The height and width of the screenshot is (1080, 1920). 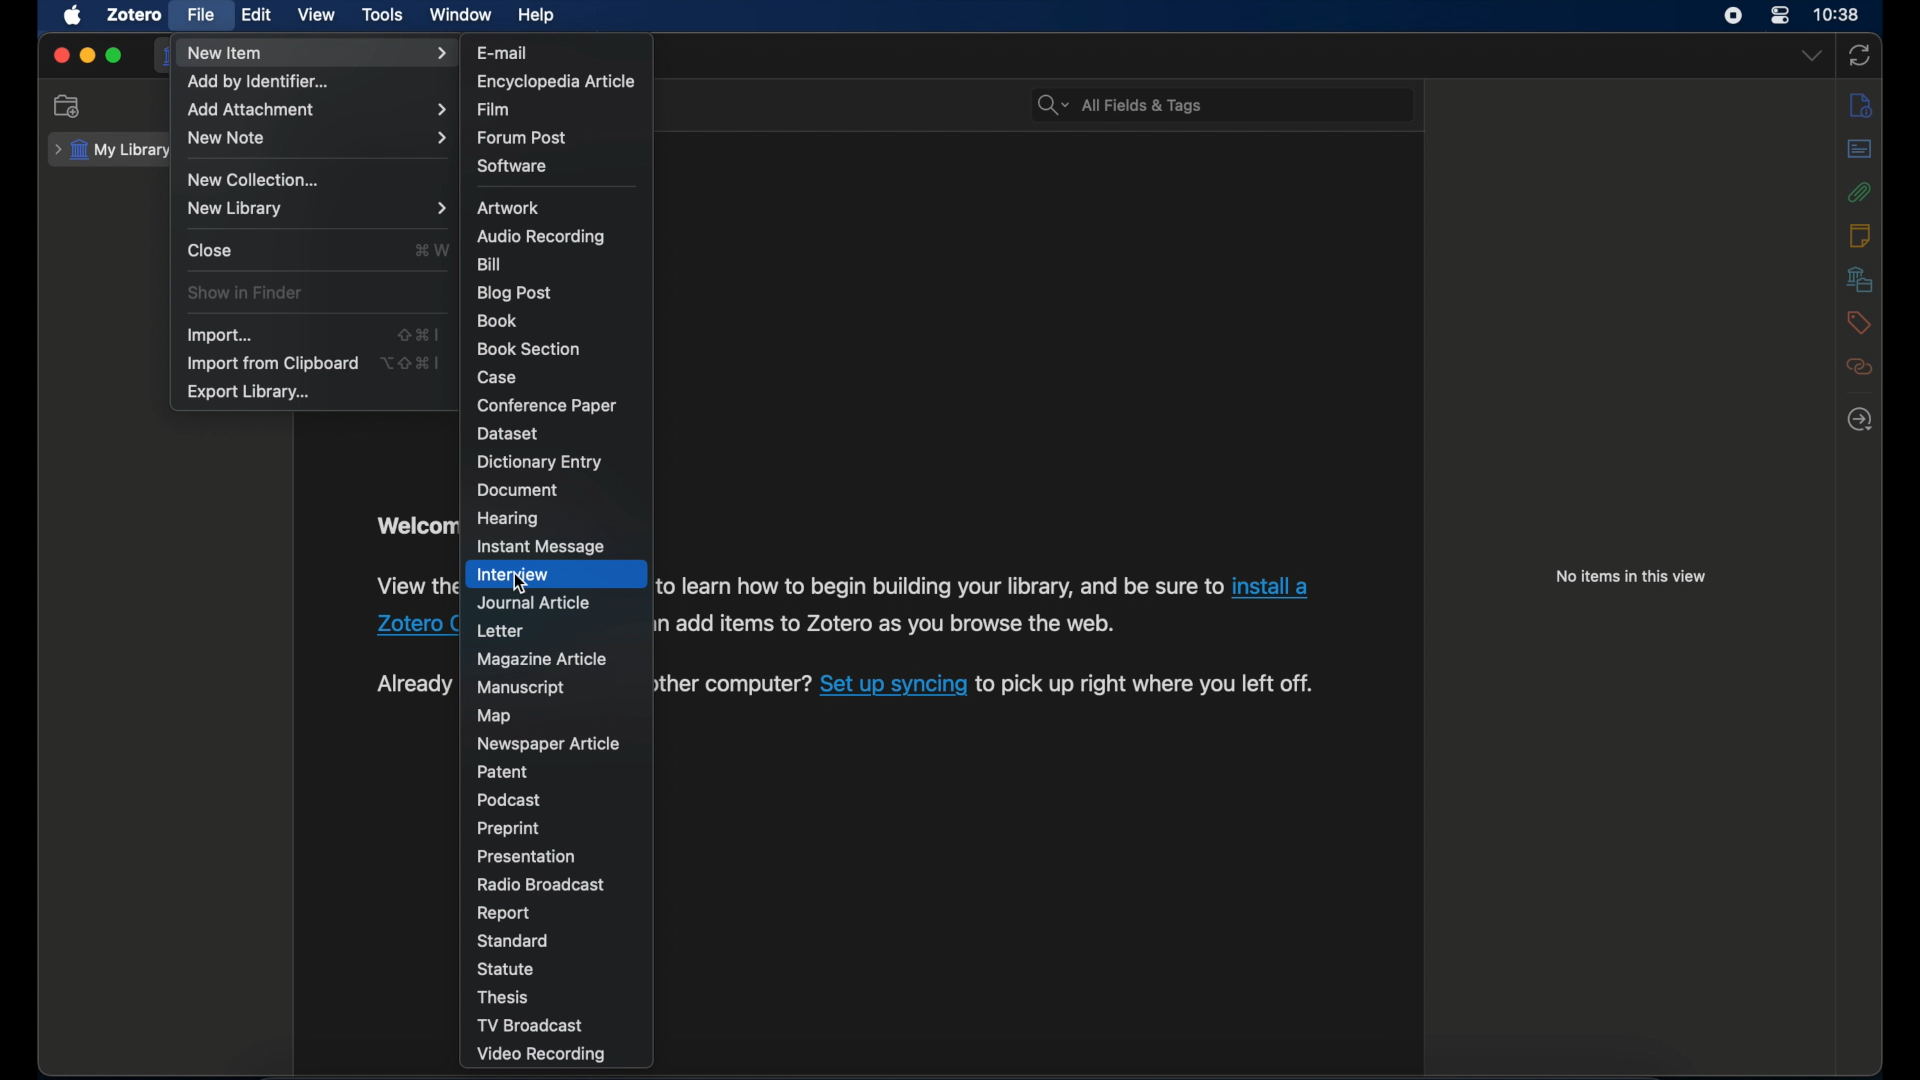 What do you see at coordinates (556, 82) in the screenshot?
I see `encyclopedia article` at bounding box center [556, 82].